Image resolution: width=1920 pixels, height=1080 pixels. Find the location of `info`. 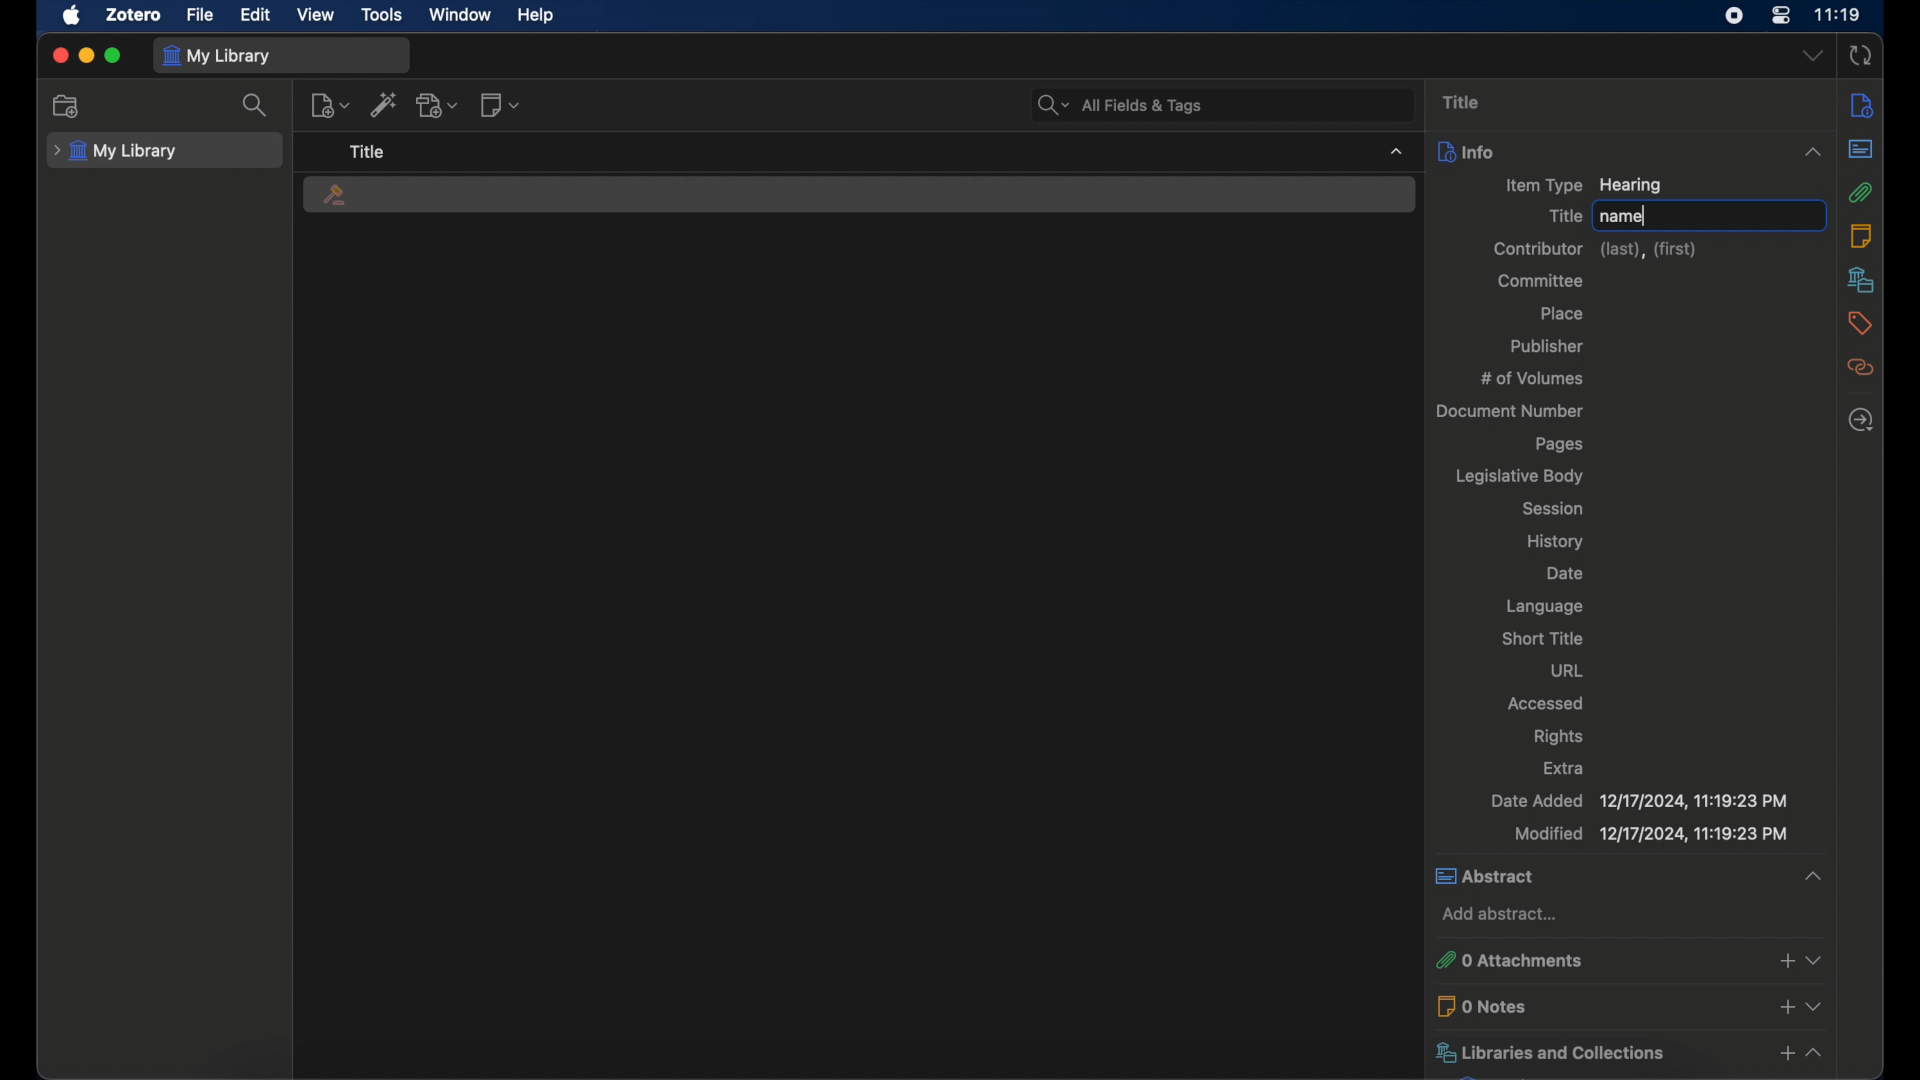

info is located at coordinates (1631, 151).